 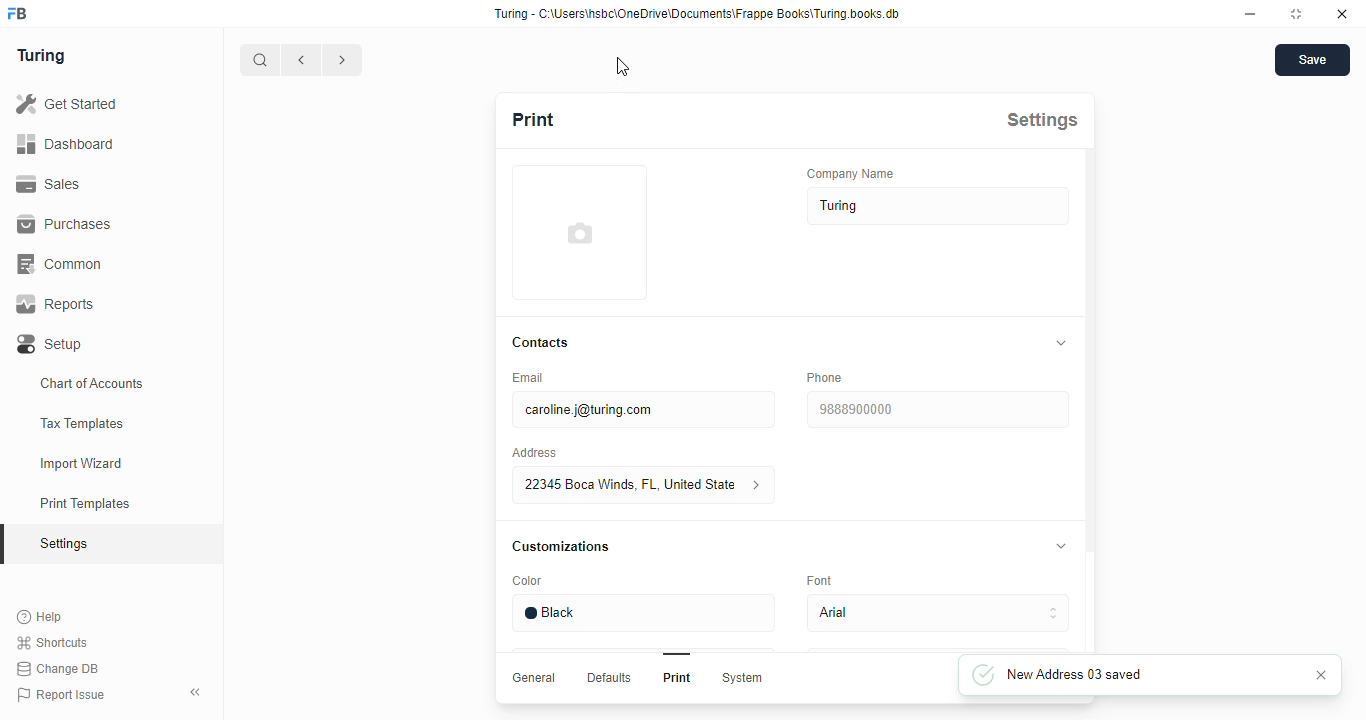 I want to click on tax templates, so click(x=81, y=423).